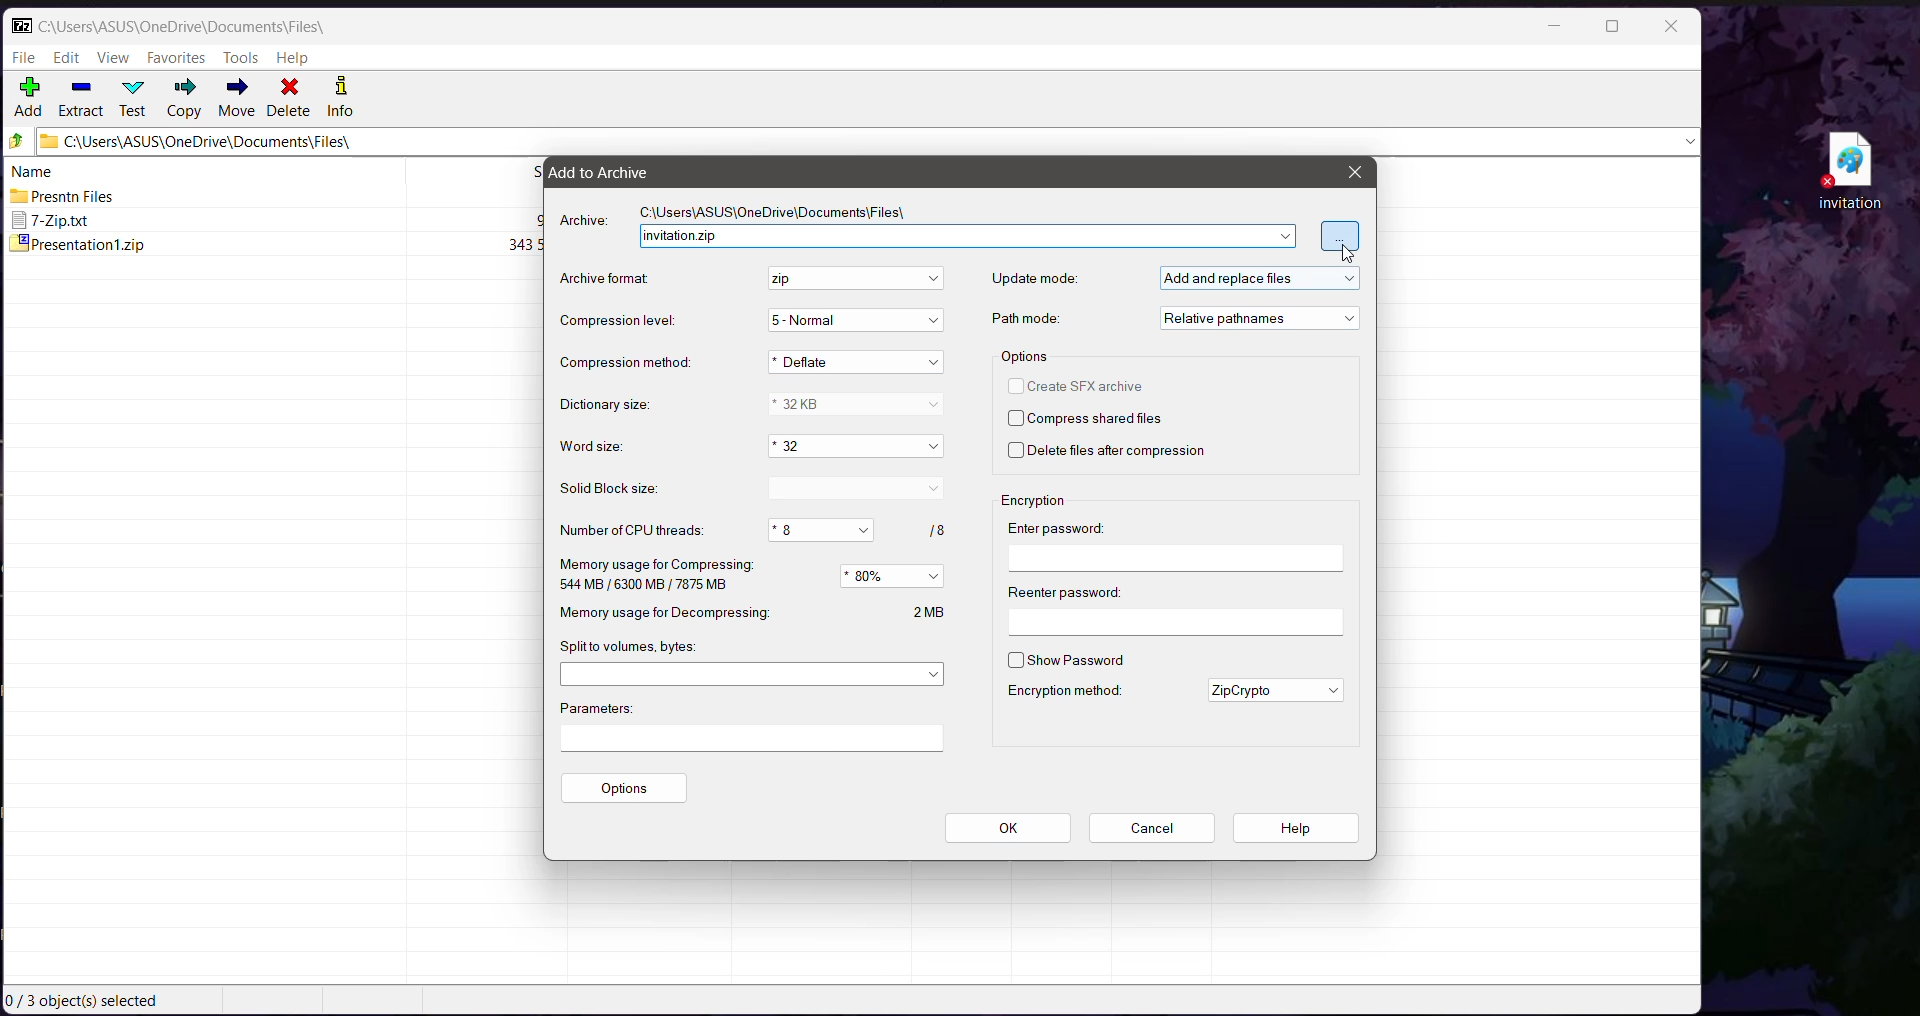  I want to click on Application Logo, so click(22, 25).